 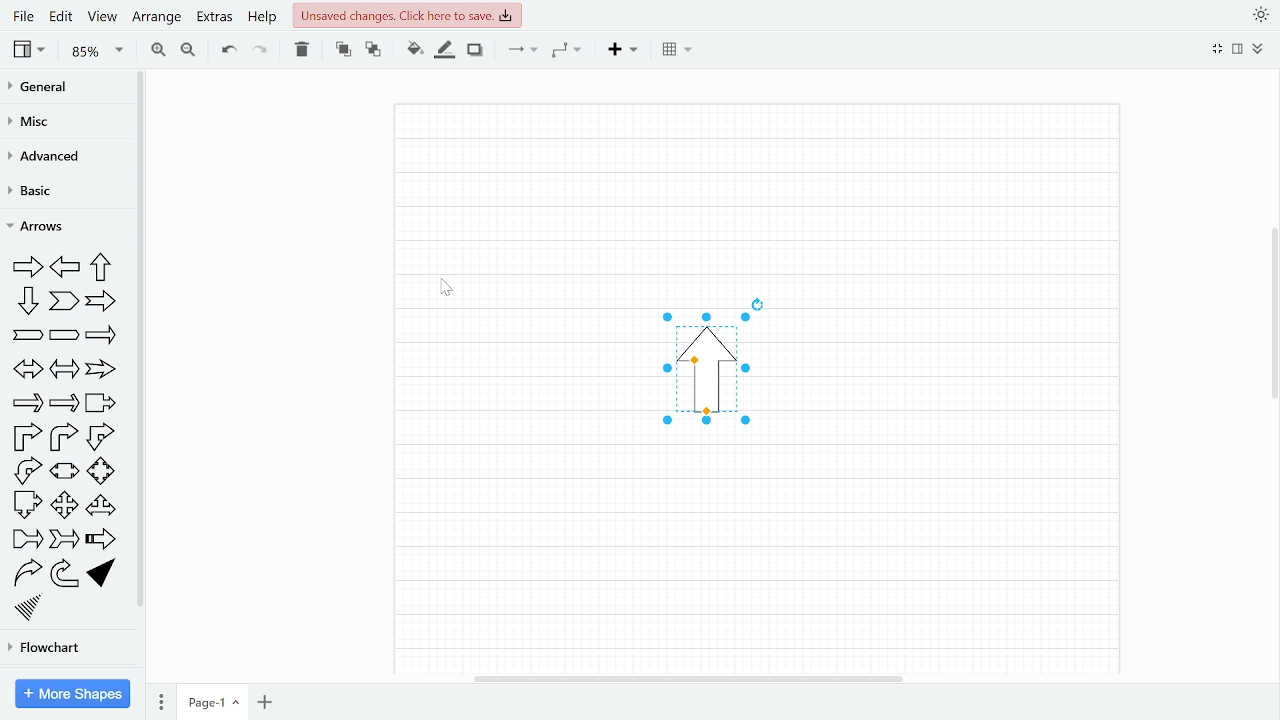 What do you see at coordinates (523, 50) in the screenshot?
I see `COnnections` at bounding box center [523, 50].